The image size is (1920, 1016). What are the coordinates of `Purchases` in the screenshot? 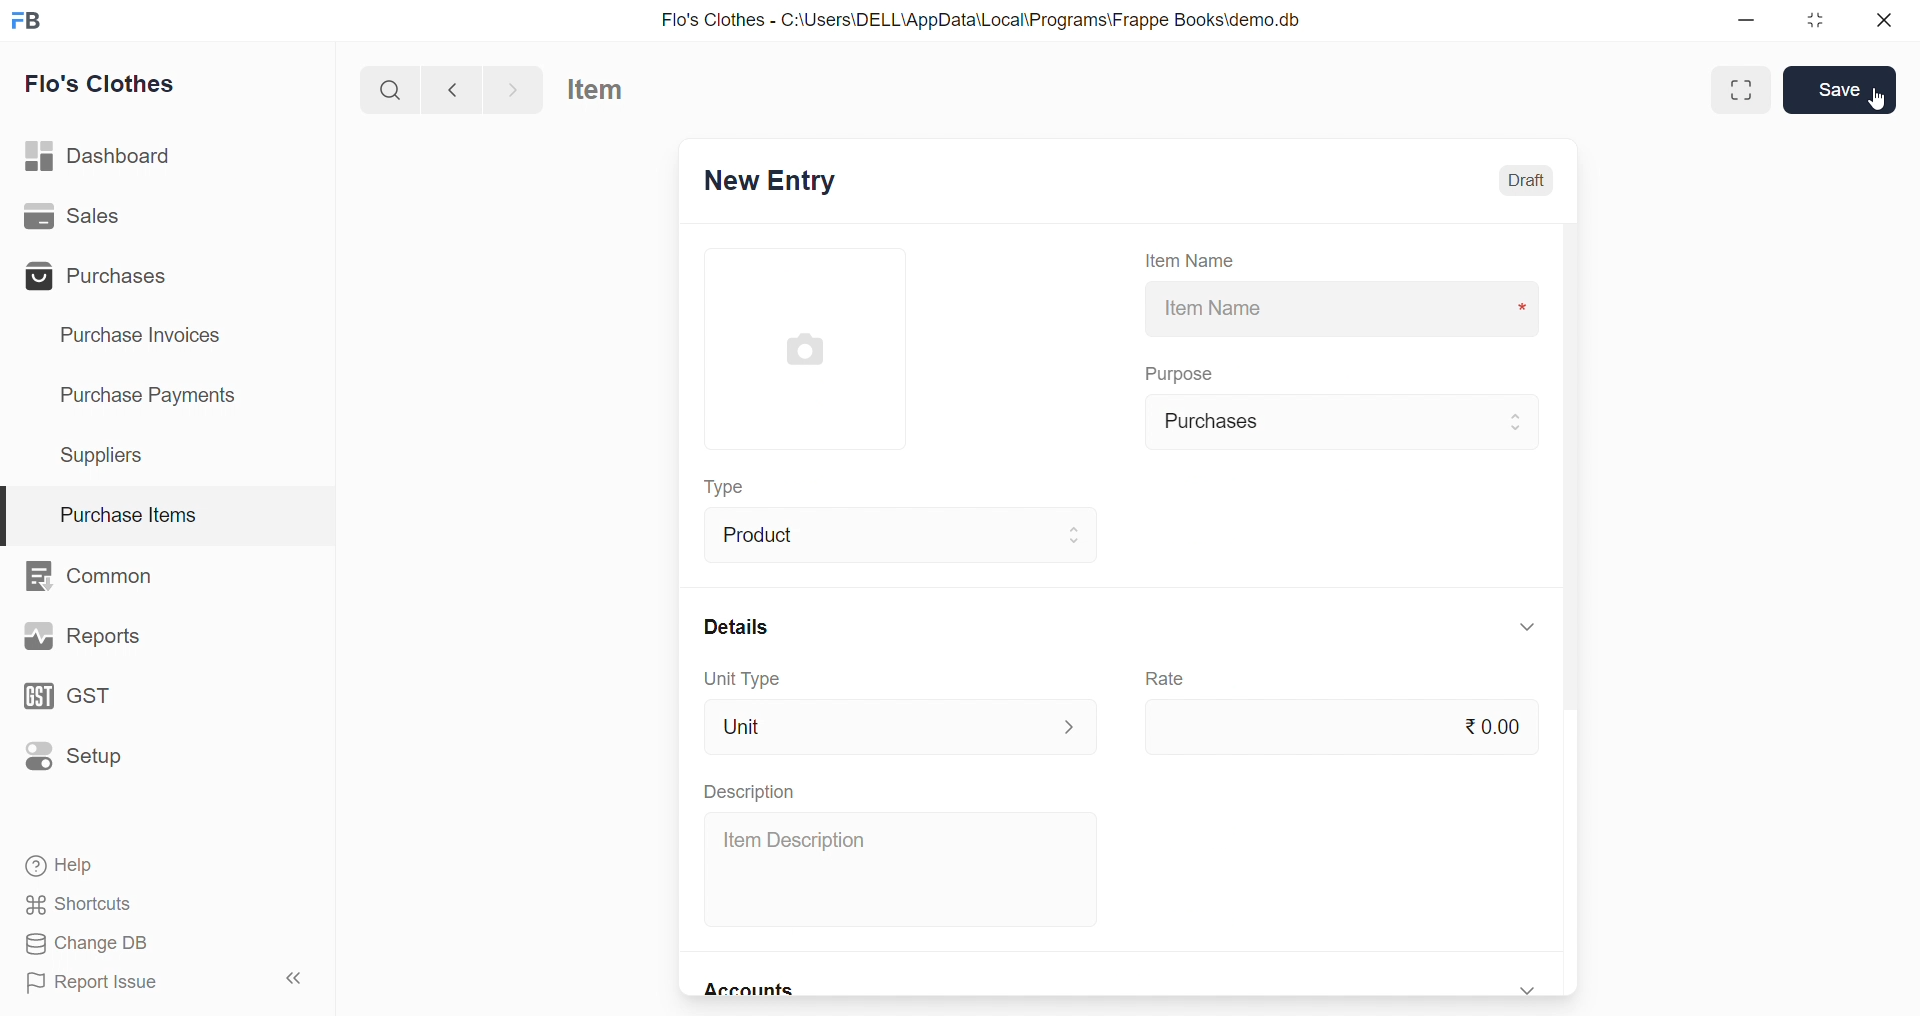 It's located at (102, 276).